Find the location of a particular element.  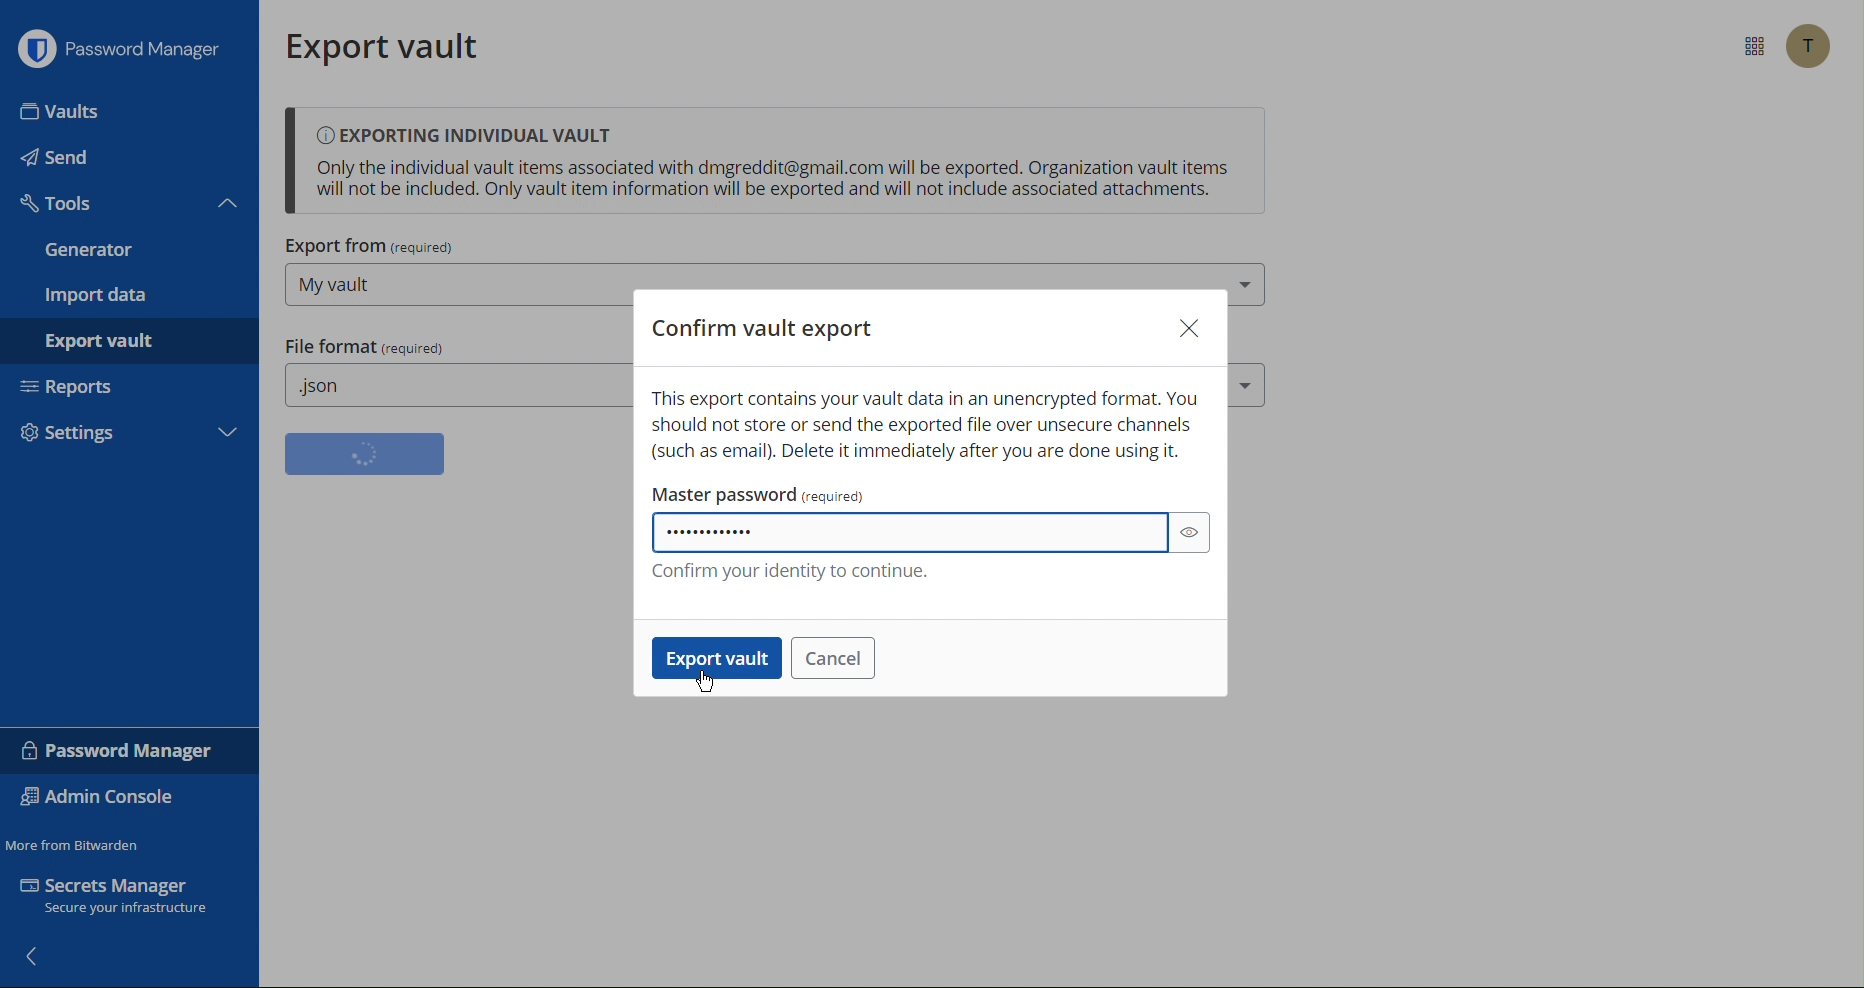

Account is located at coordinates (1806, 47).